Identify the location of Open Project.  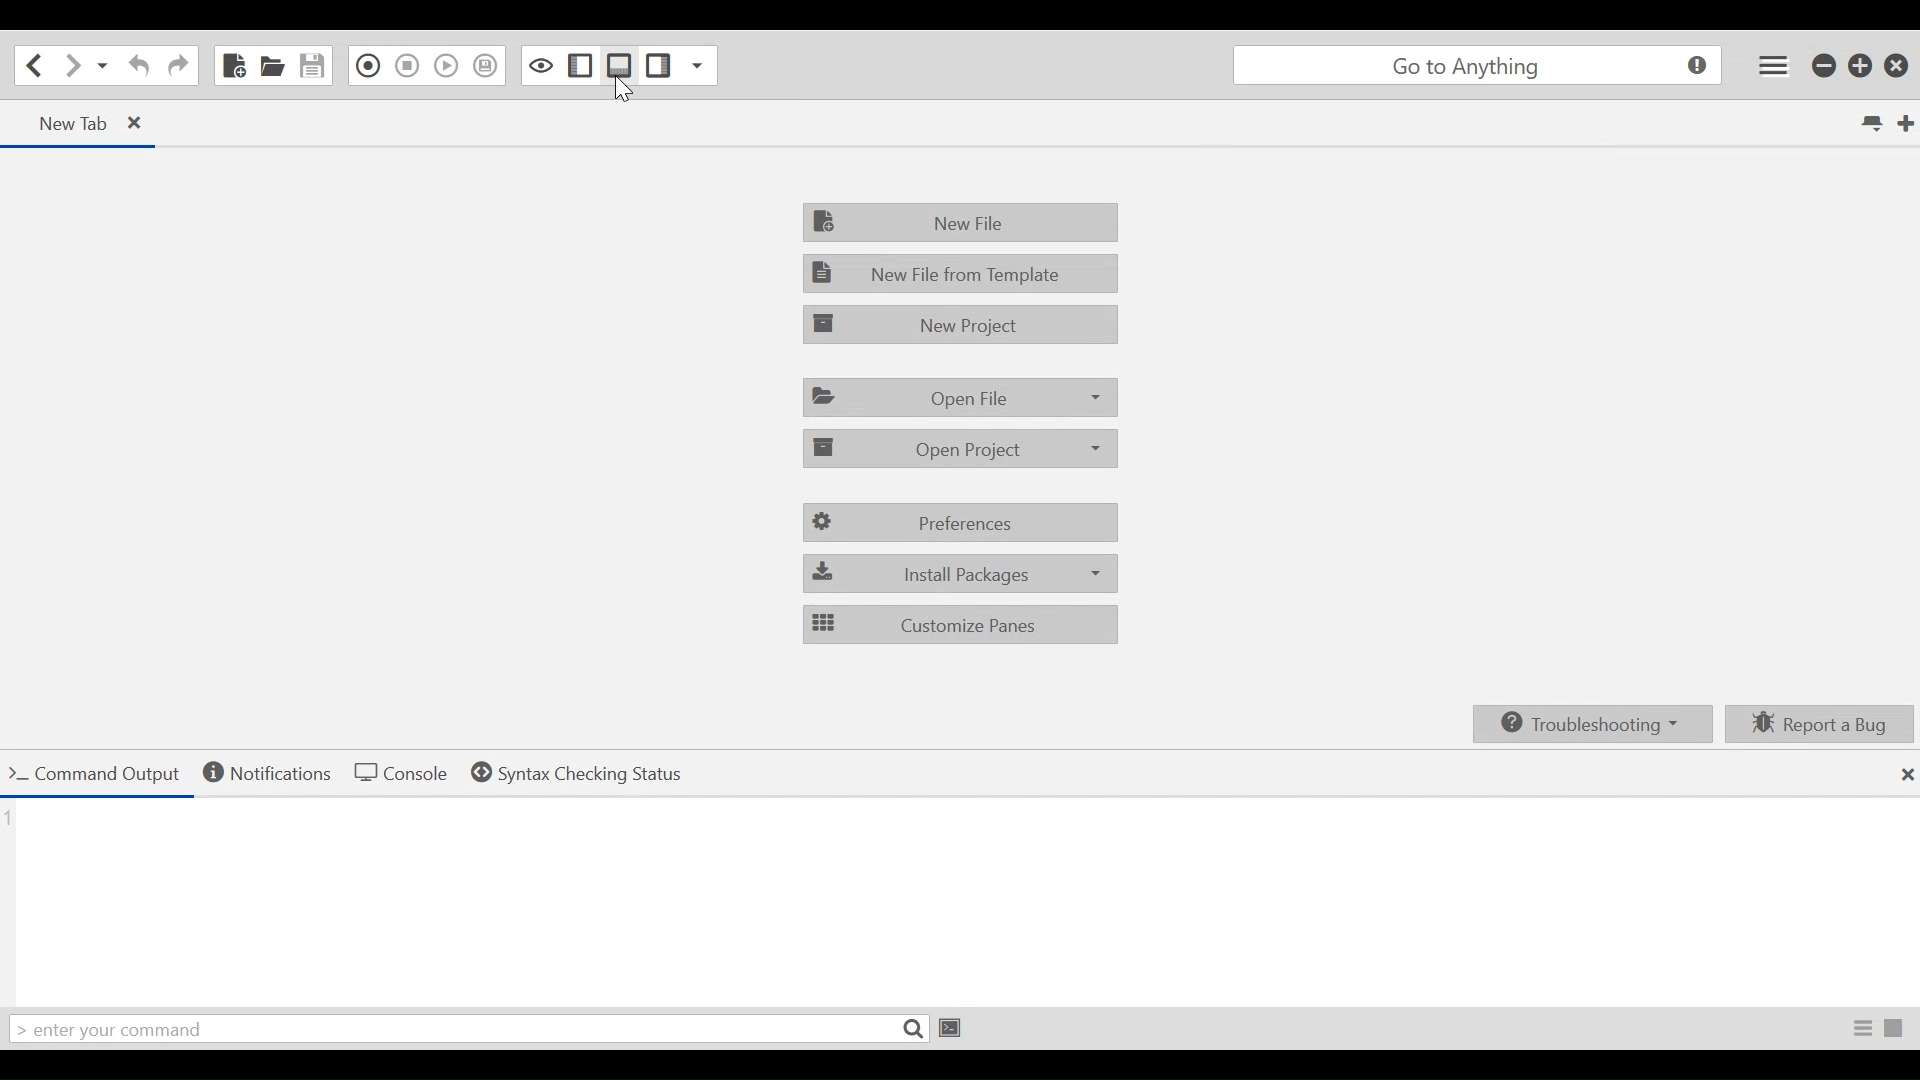
(959, 449).